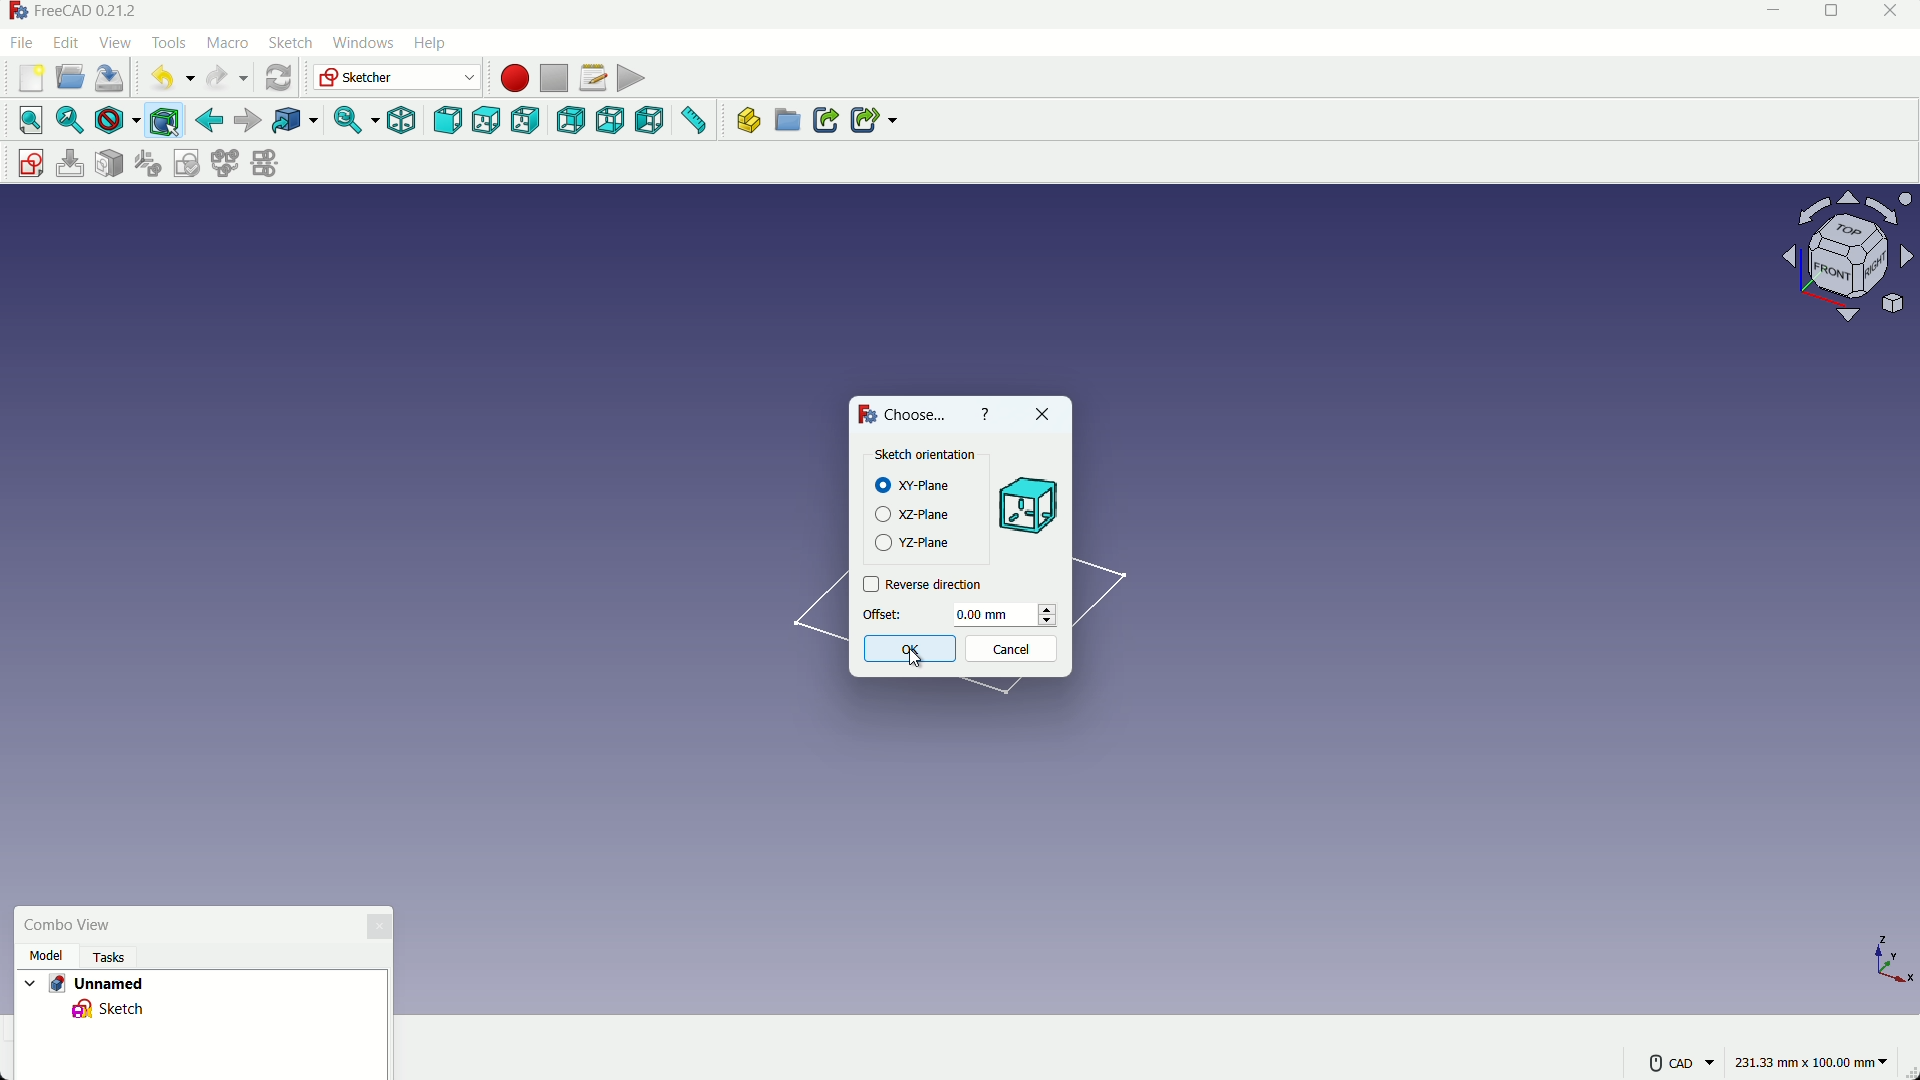 The image size is (1920, 1080). I want to click on cancel button, so click(1012, 649).